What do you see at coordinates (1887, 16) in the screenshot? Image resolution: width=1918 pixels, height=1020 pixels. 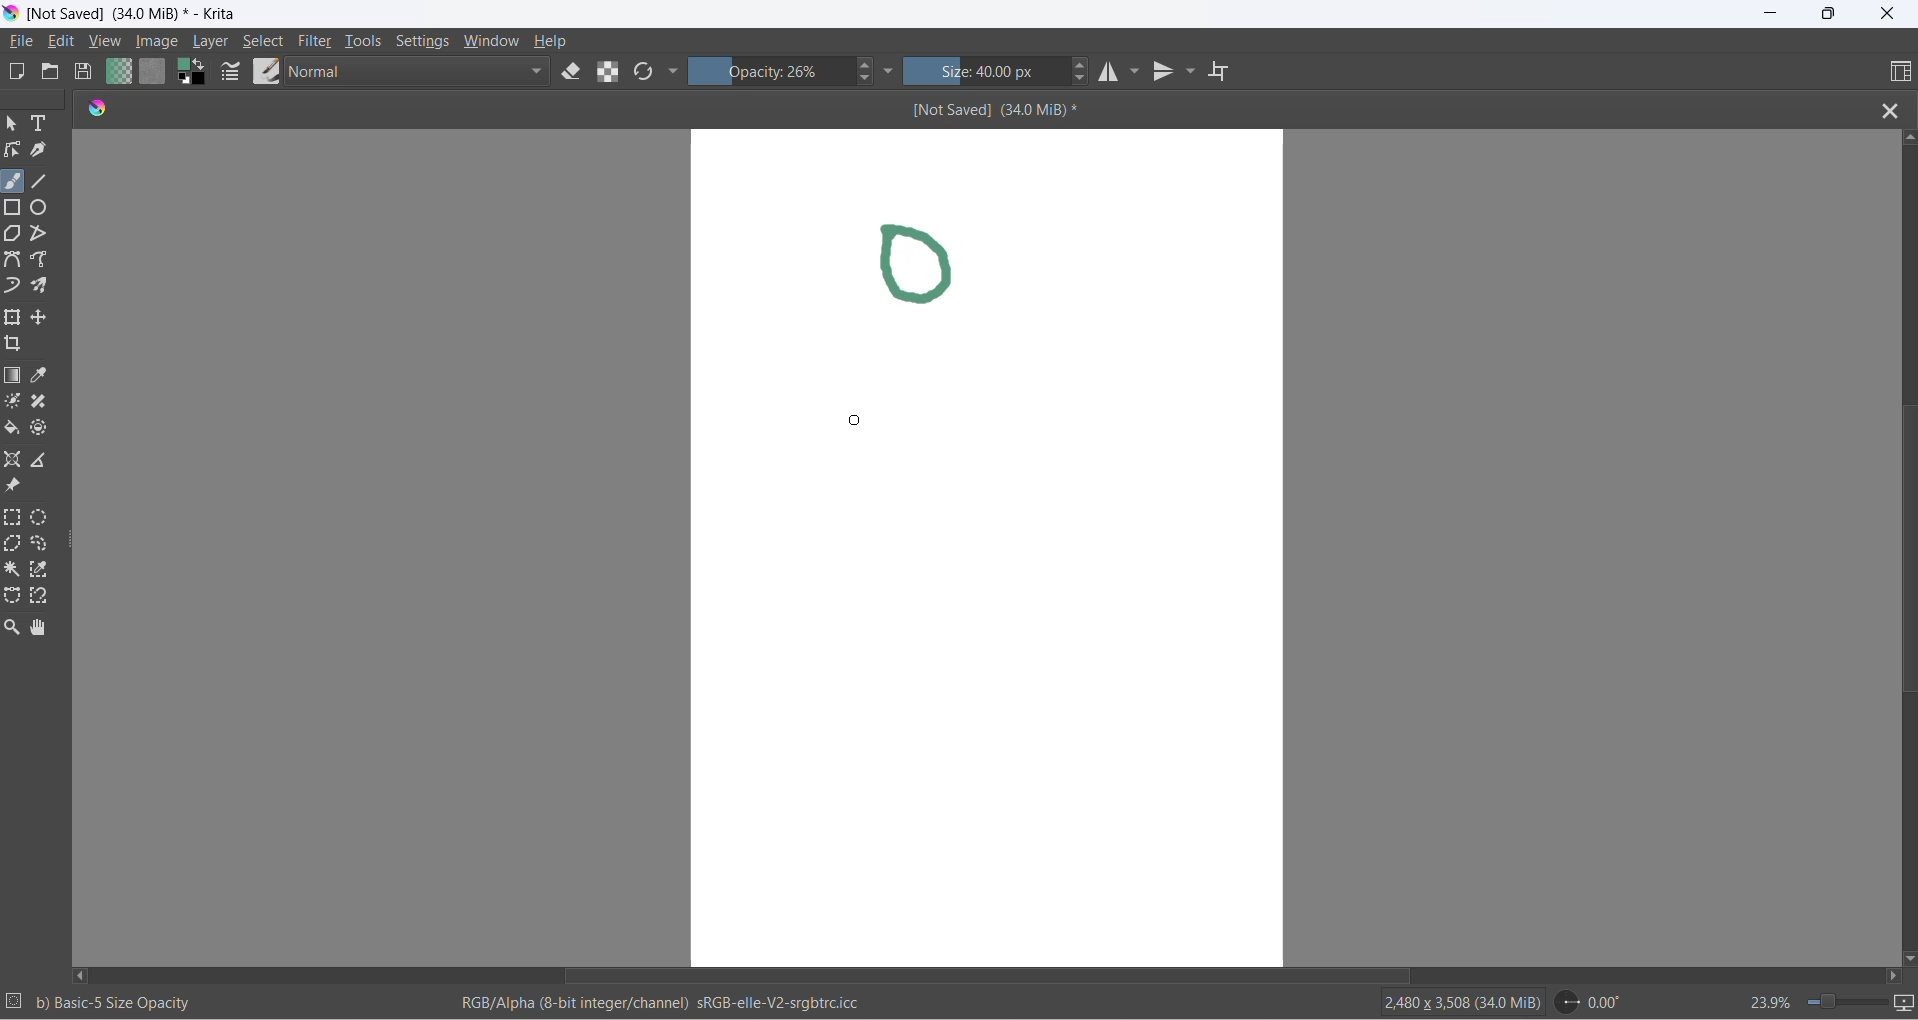 I see `close` at bounding box center [1887, 16].